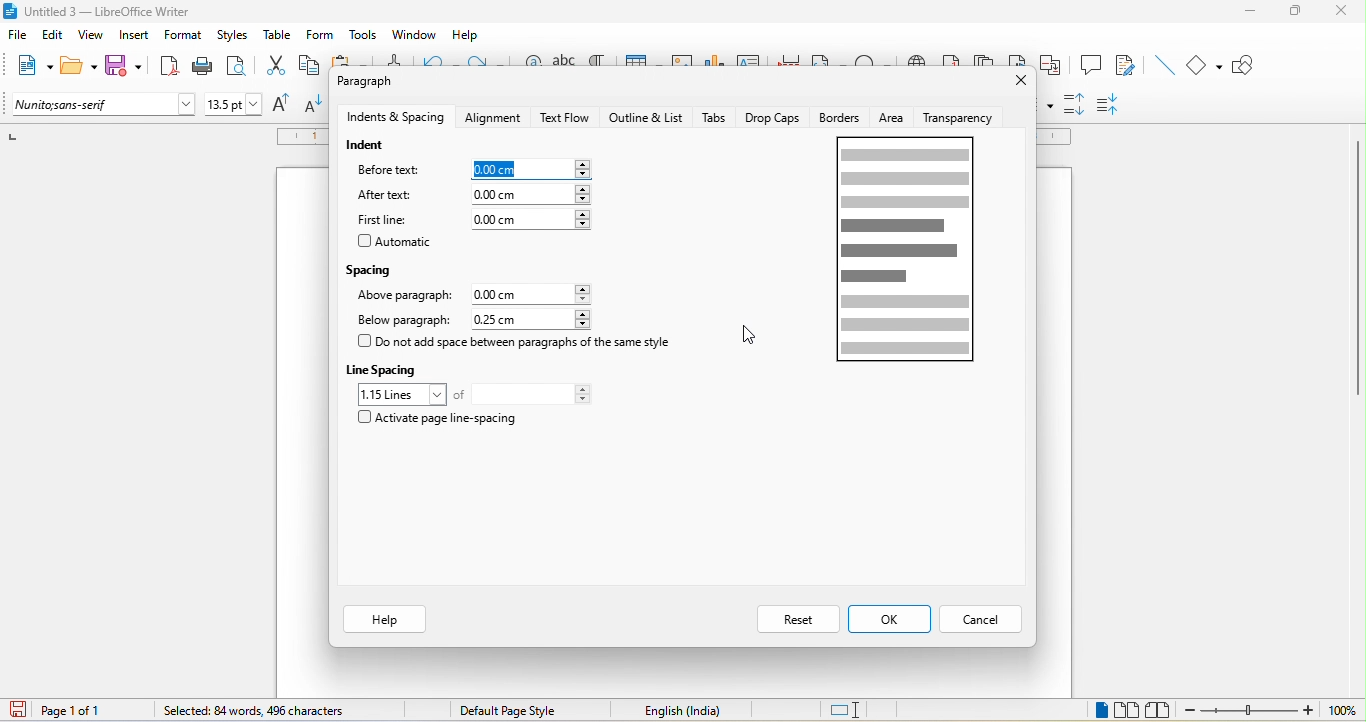  Describe the element at coordinates (234, 36) in the screenshot. I see `styles` at that location.